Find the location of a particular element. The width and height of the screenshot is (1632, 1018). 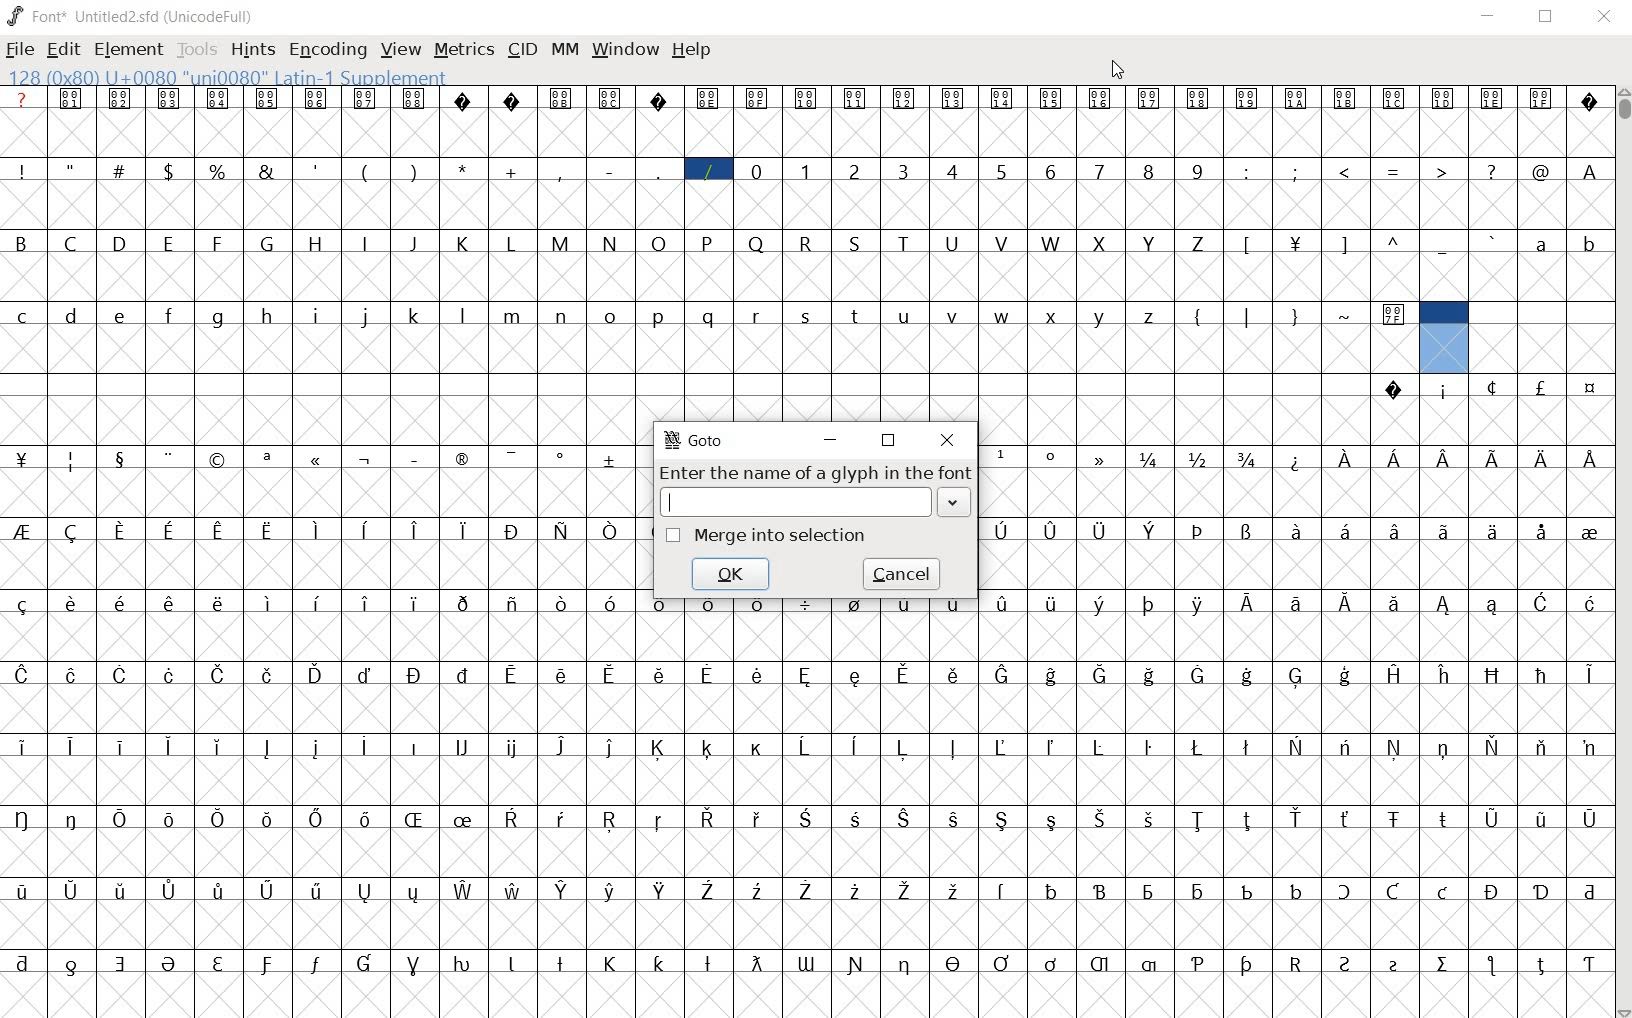

Symbol is located at coordinates (318, 530).